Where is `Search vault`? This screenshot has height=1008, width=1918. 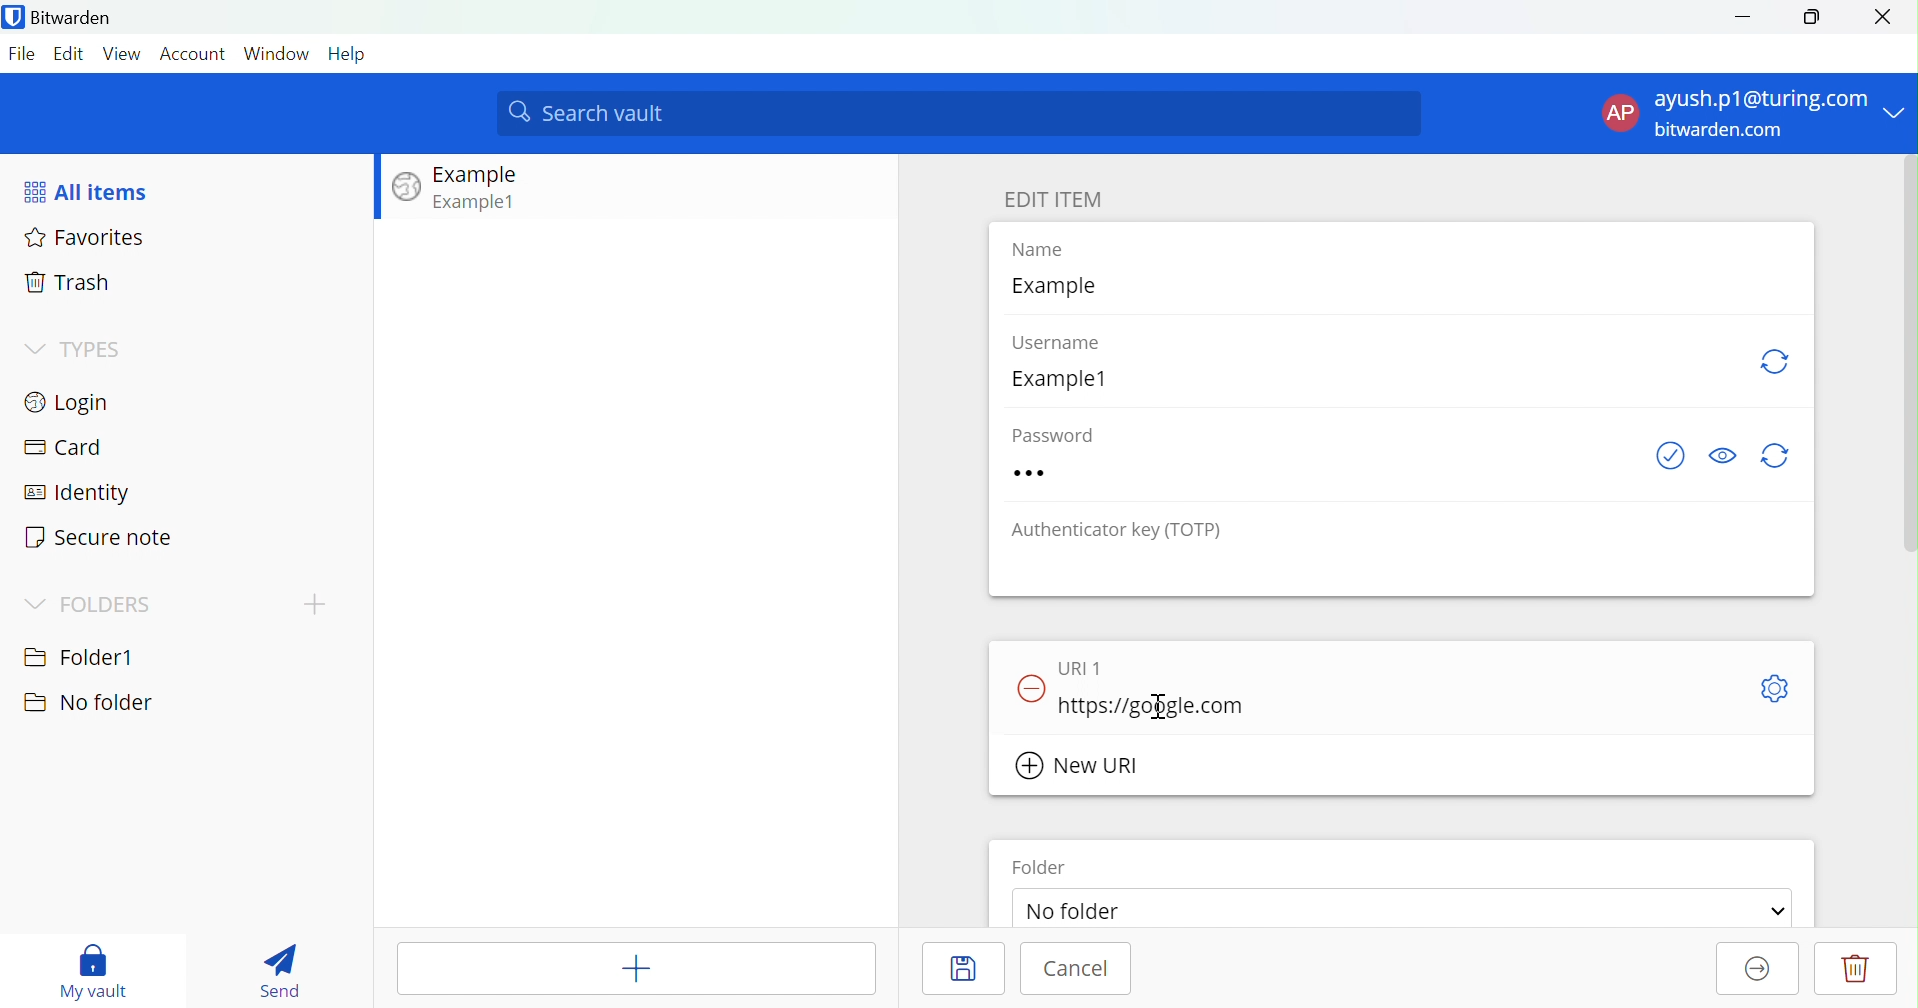 Search vault is located at coordinates (960, 114).